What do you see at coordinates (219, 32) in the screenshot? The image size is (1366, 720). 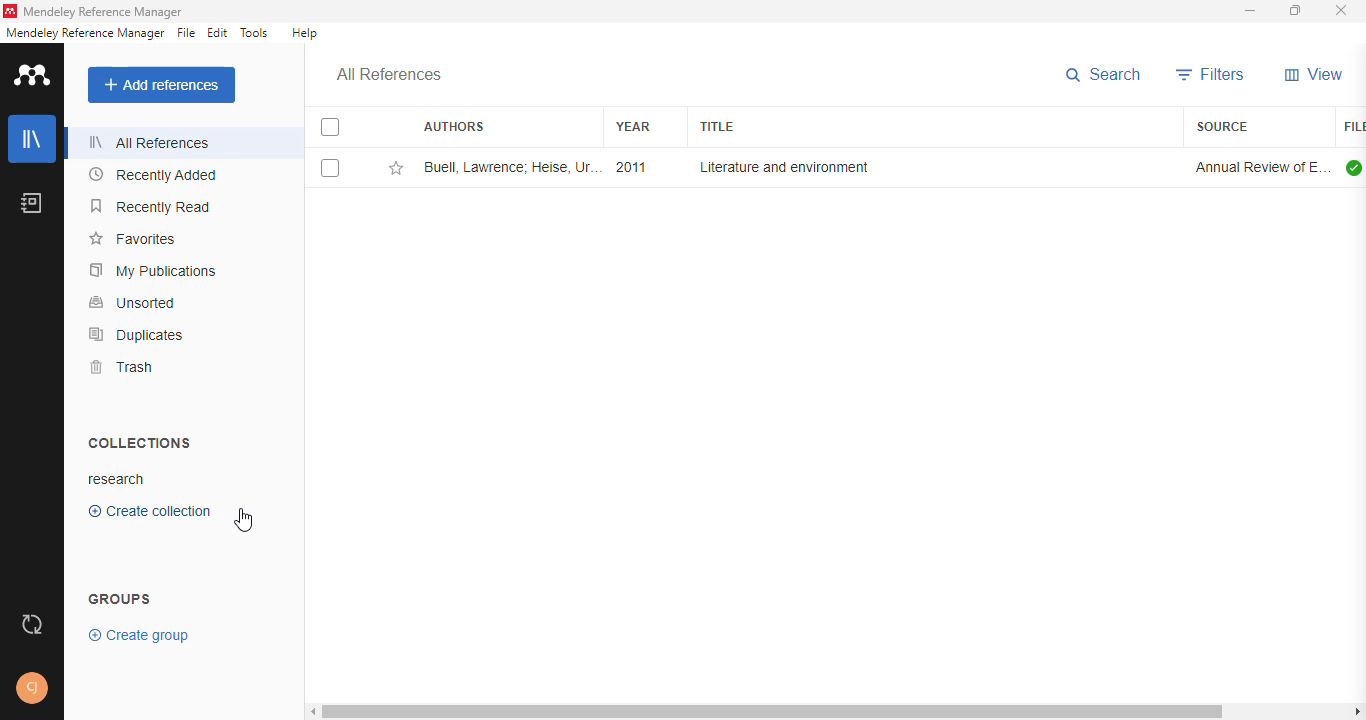 I see `edit` at bounding box center [219, 32].